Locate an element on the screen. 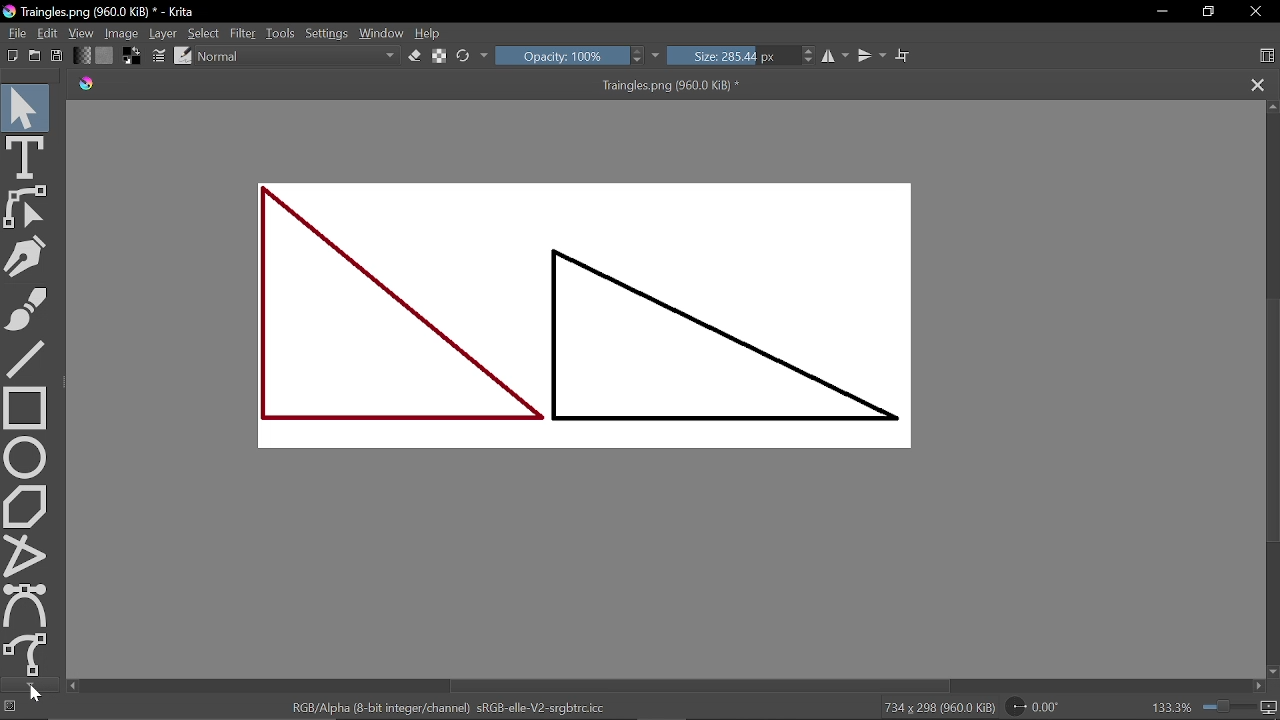  Edit shapes tool is located at coordinates (25, 210).